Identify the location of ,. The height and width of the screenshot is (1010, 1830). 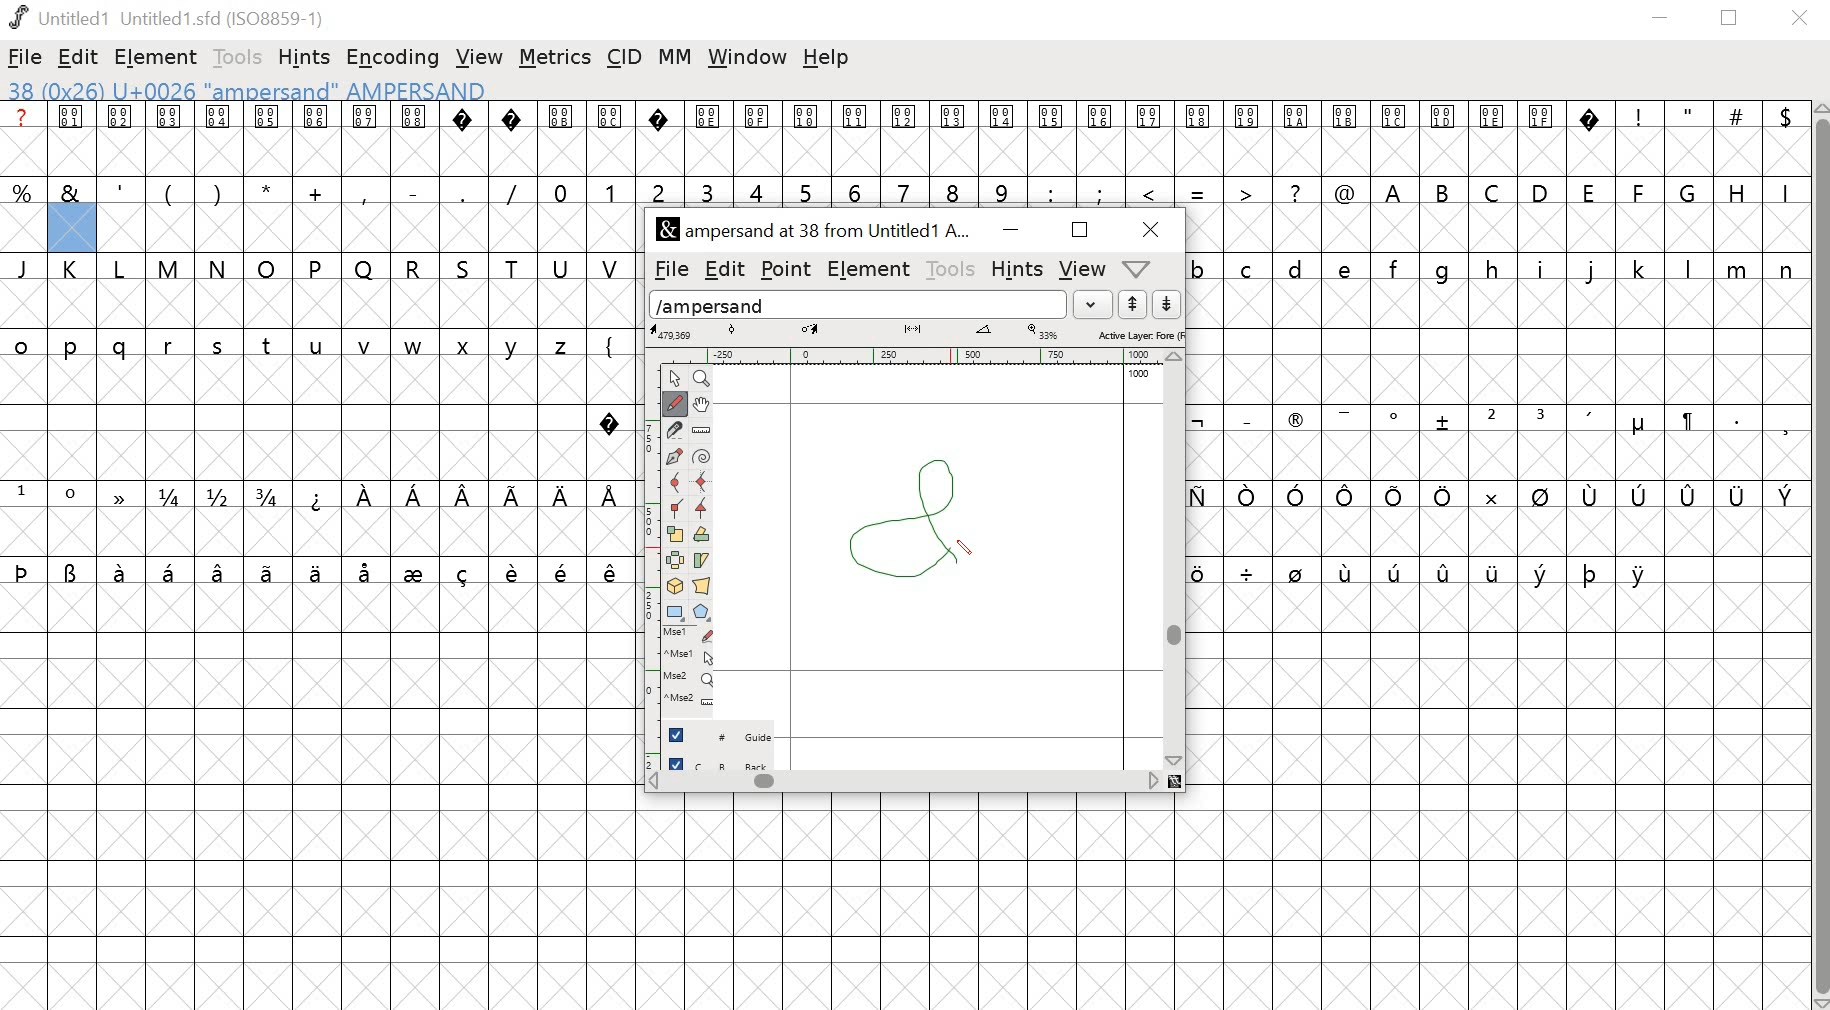
(1785, 425).